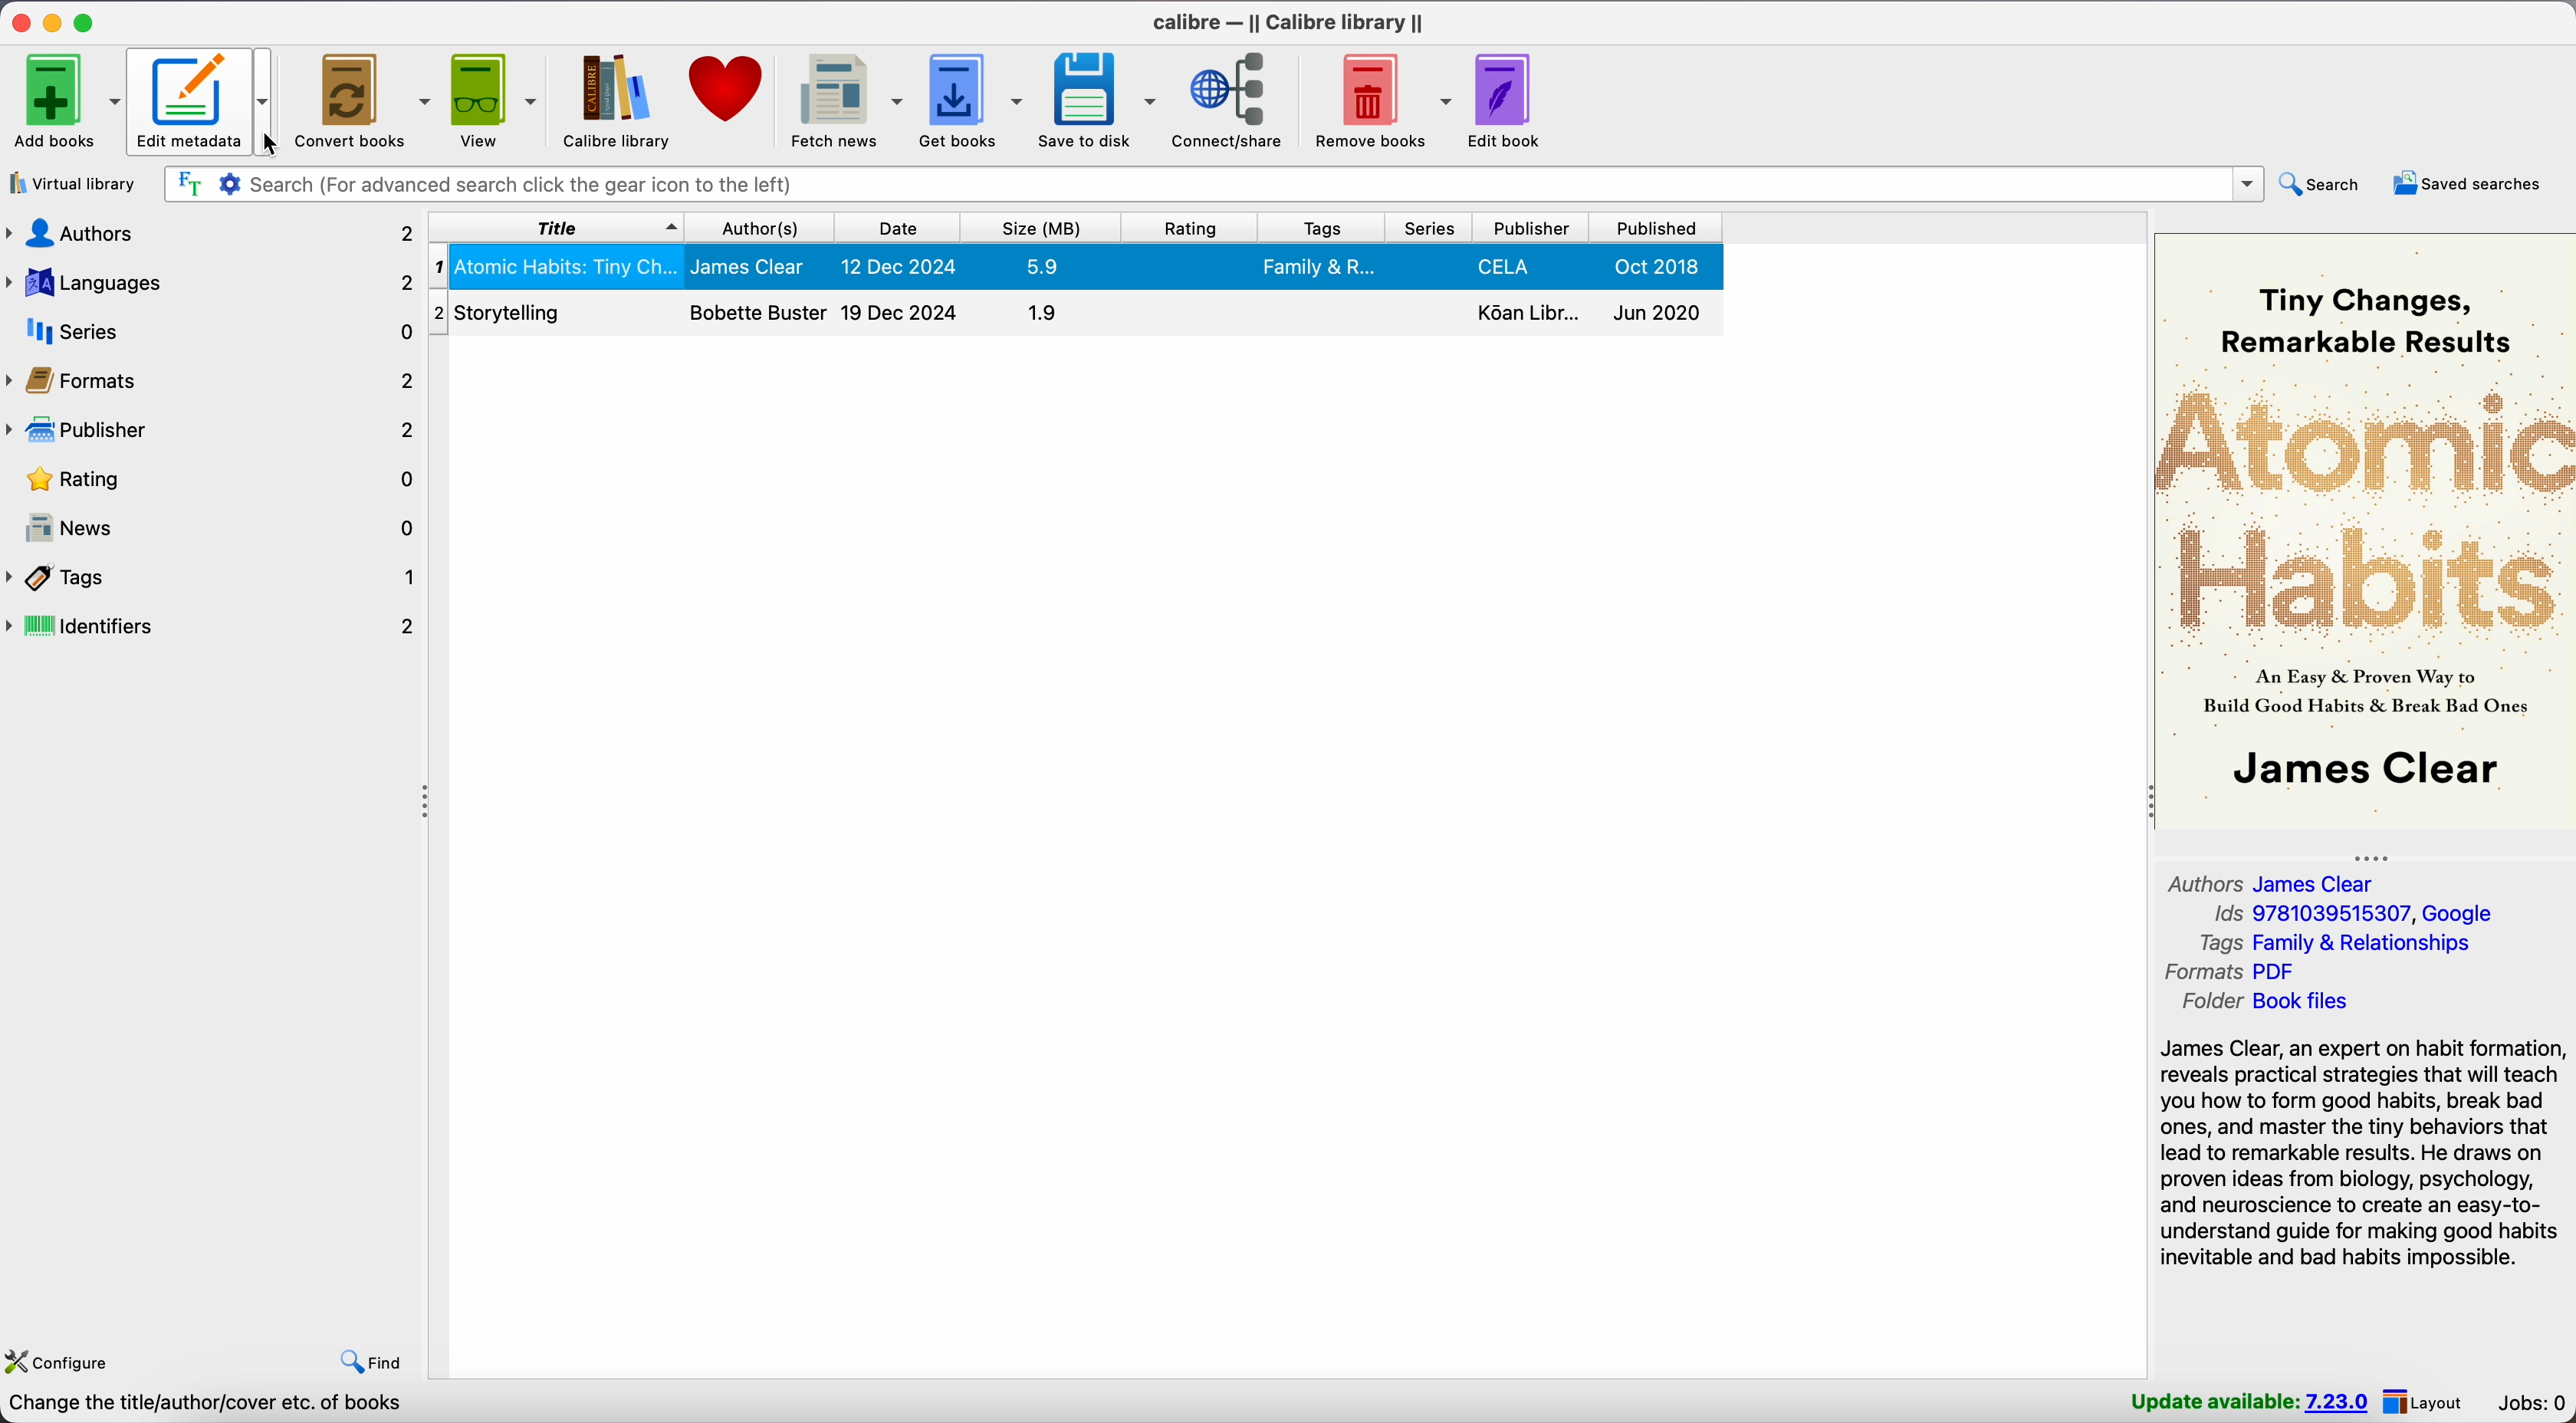  I want to click on Calibre - || Calibre library ||, so click(1289, 24).